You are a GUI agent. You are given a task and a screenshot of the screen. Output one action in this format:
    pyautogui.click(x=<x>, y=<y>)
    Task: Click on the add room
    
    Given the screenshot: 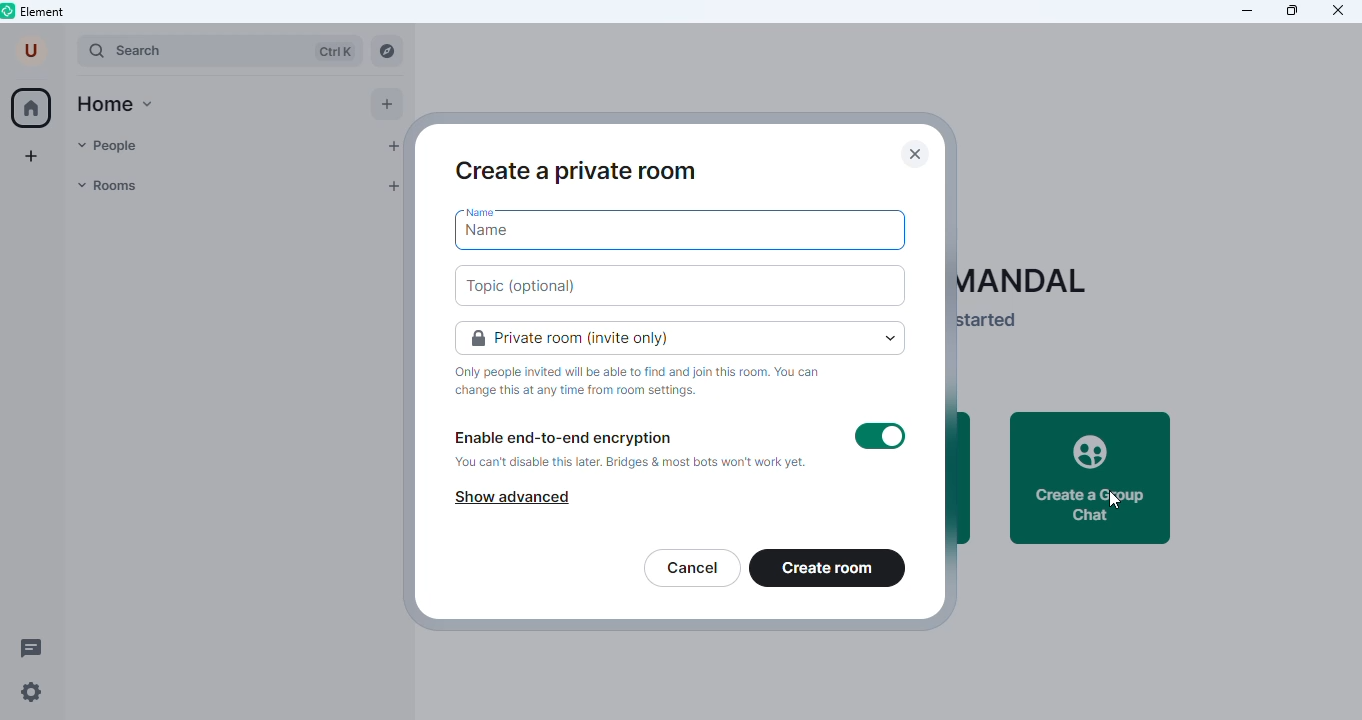 What is the action you would take?
    pyautogui.click(x=392, y=185)
    